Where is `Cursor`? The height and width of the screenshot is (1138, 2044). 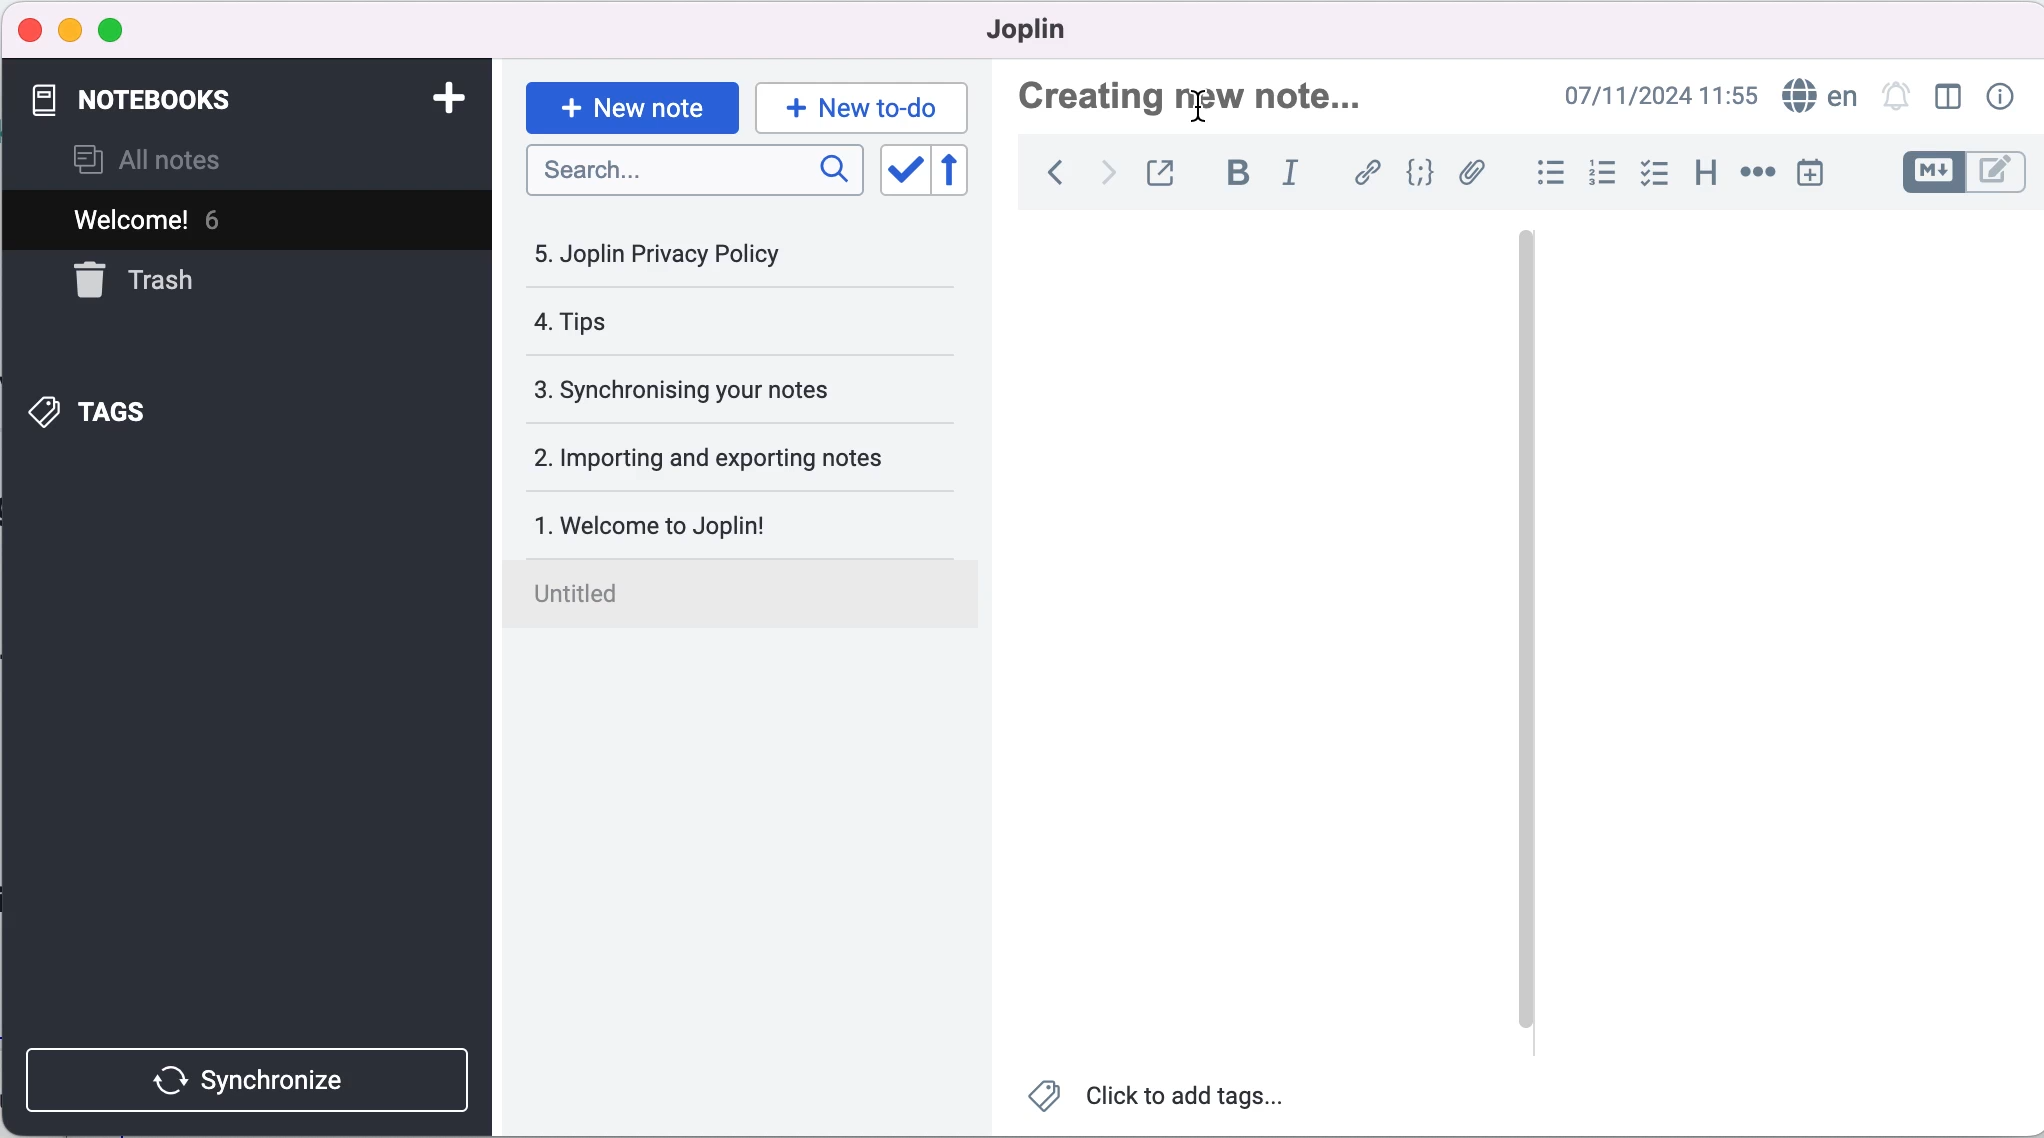
Cursor is located at coordinates (1203, 103).